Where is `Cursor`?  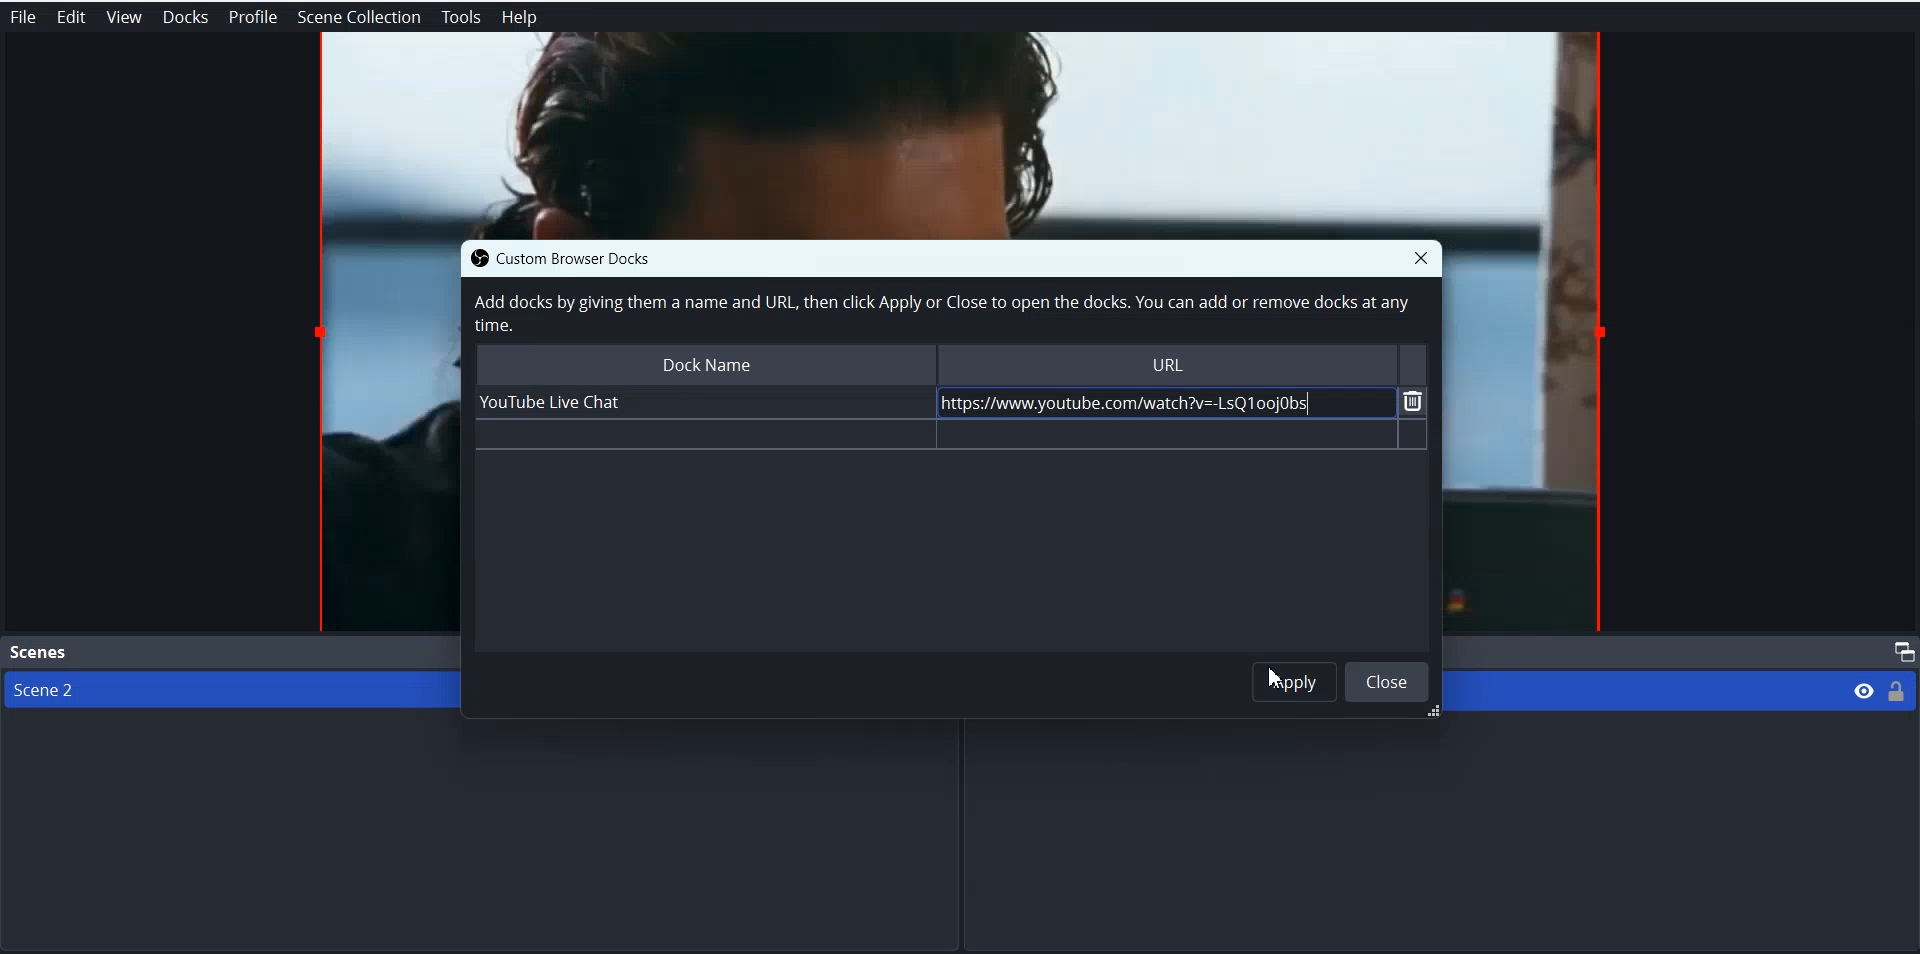 Cursor is located at coordinates (1278, 678).